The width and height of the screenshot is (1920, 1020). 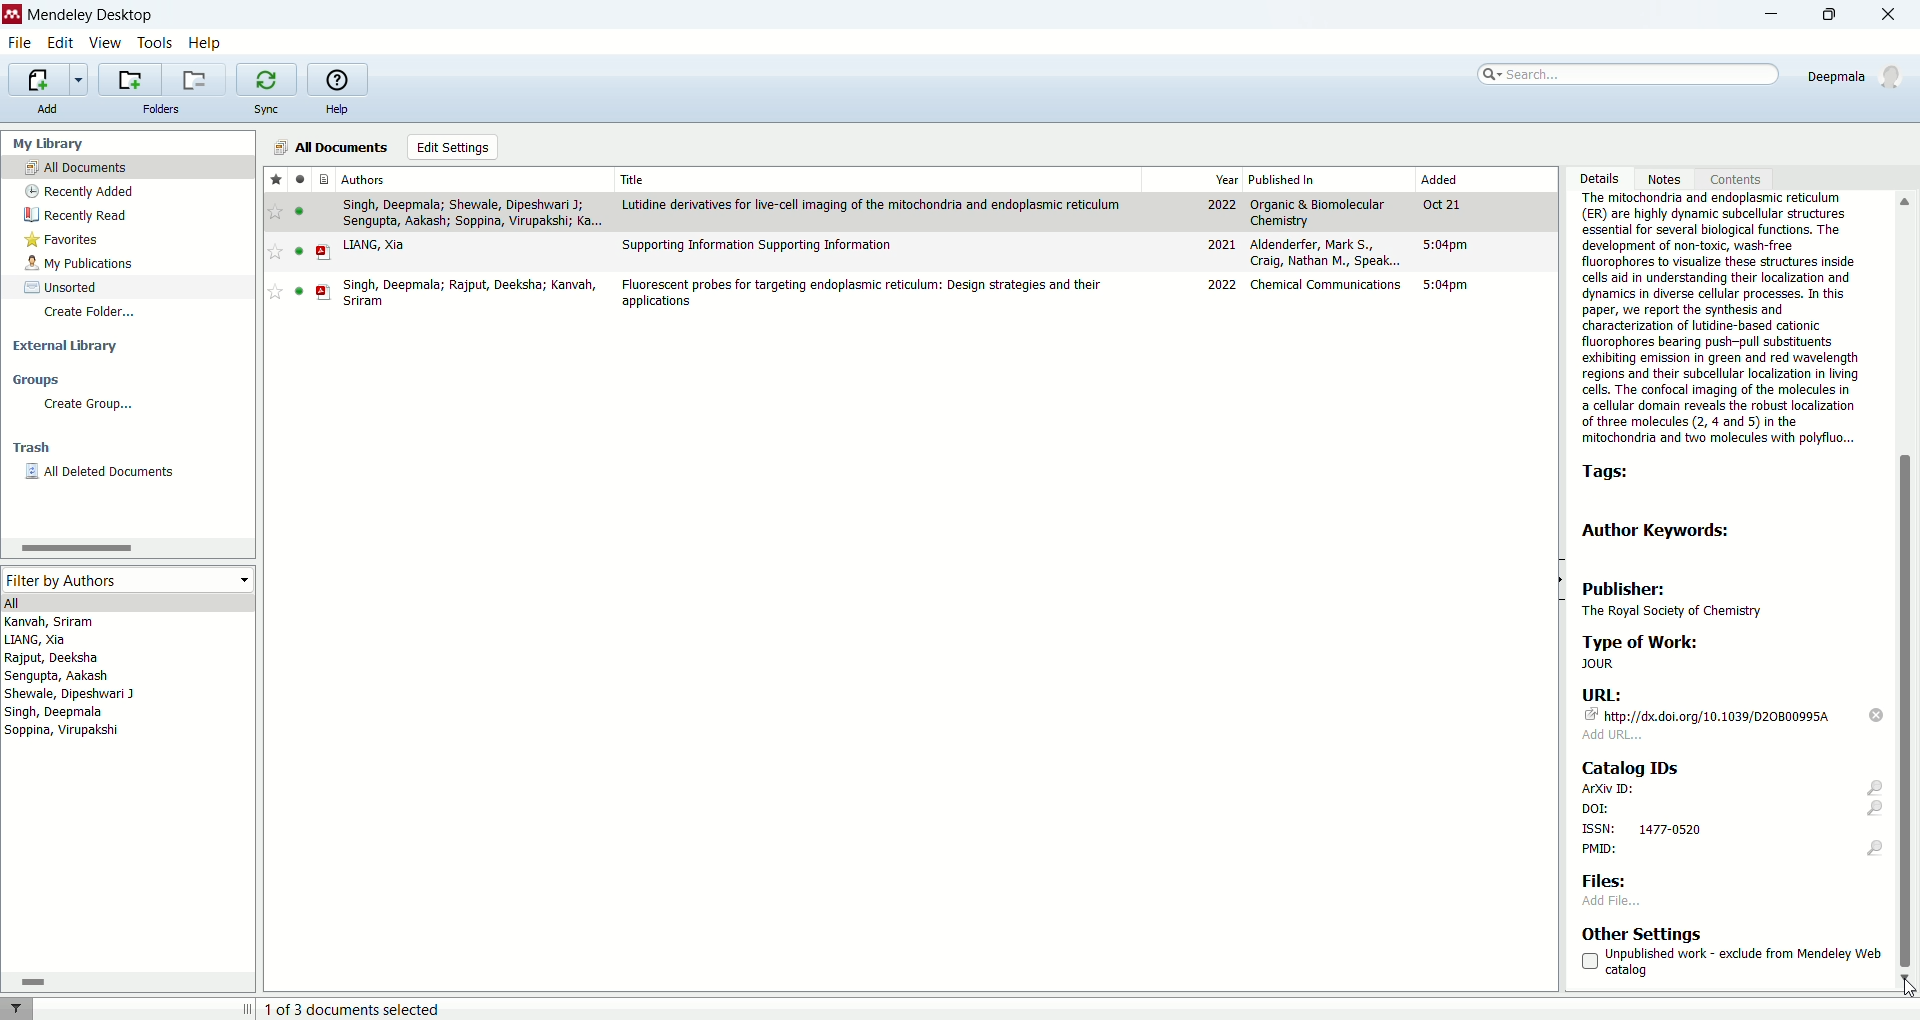 I want to click on all documents, so click(x=327, y=147).